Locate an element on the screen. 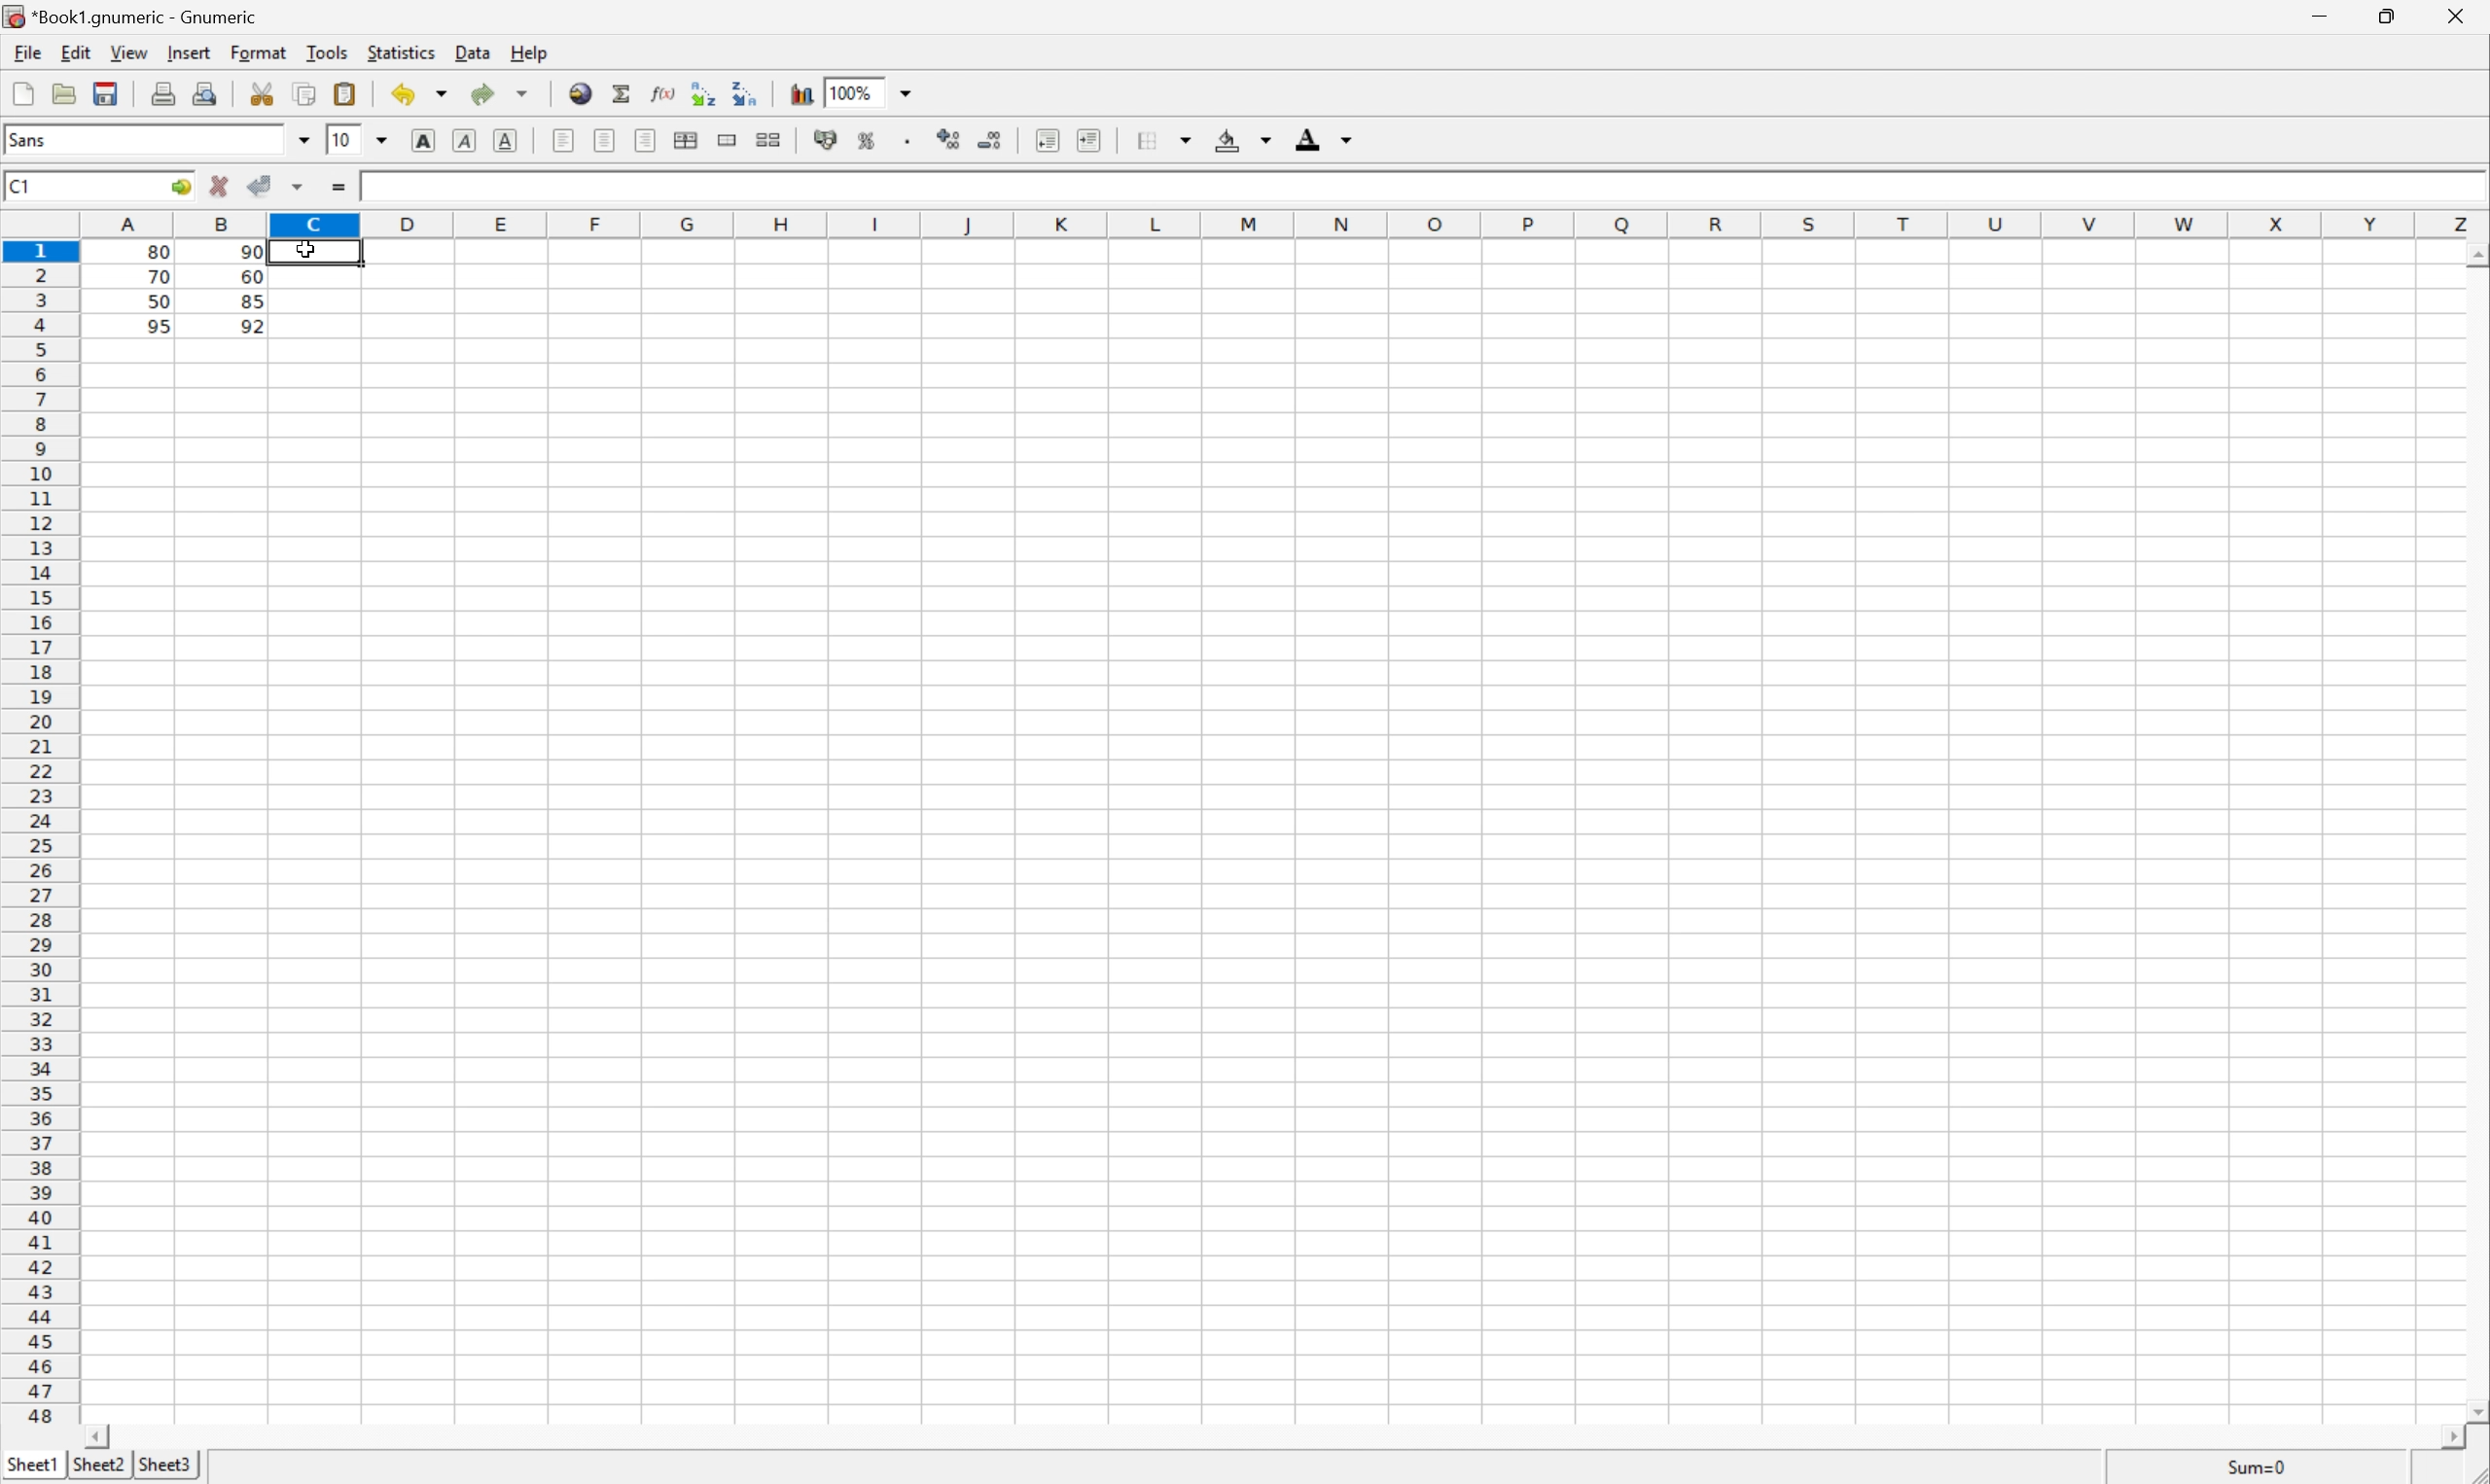  Data is located at coordinates (474, 54).